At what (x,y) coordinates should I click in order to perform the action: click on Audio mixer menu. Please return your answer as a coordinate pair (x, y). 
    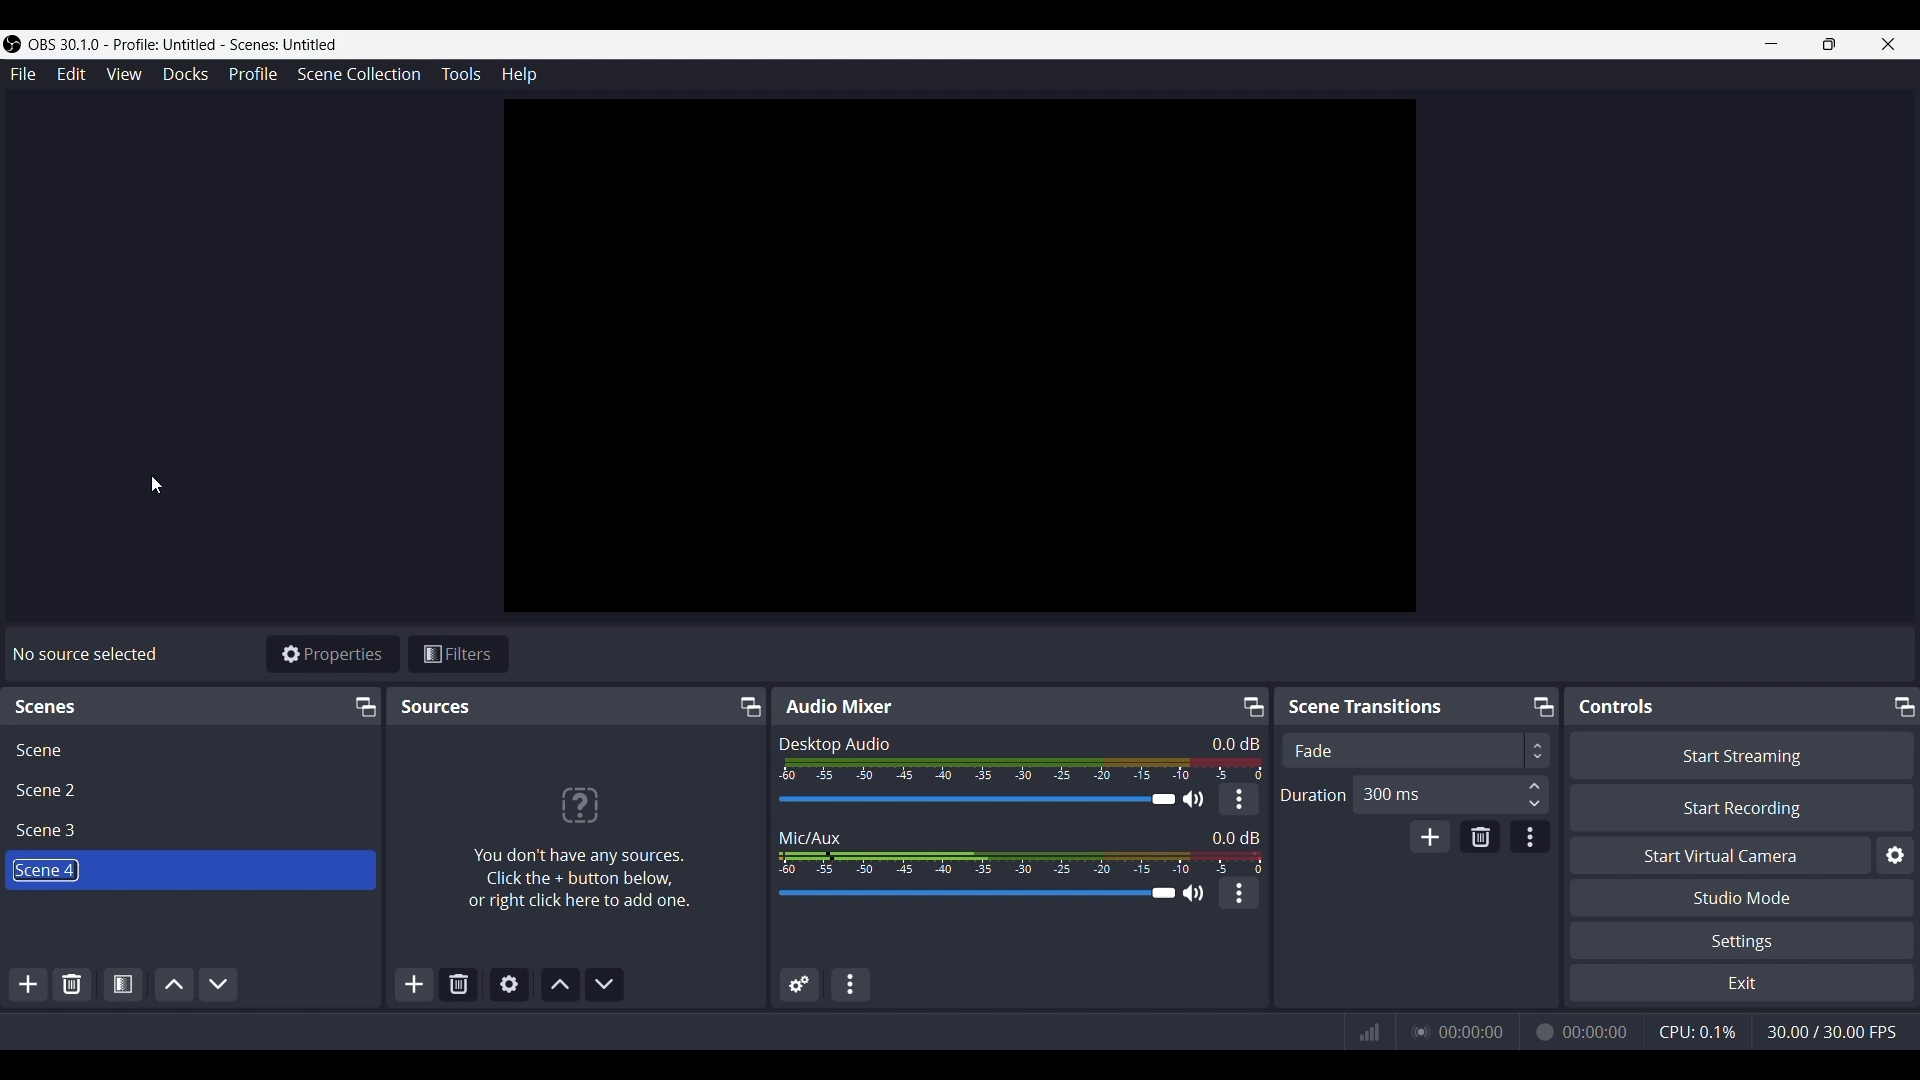
    Looking at the image, I should click on (852, 984).